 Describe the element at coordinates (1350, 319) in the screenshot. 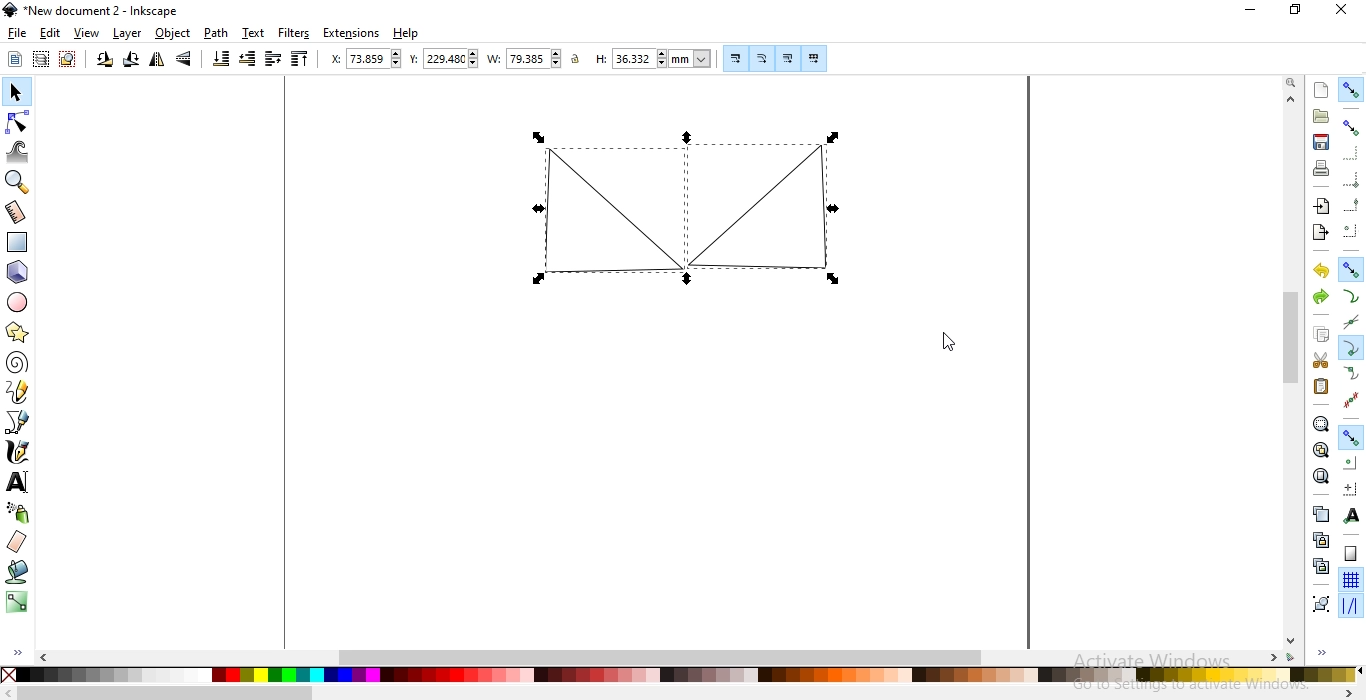

I see `snap to path intersections` at that location.